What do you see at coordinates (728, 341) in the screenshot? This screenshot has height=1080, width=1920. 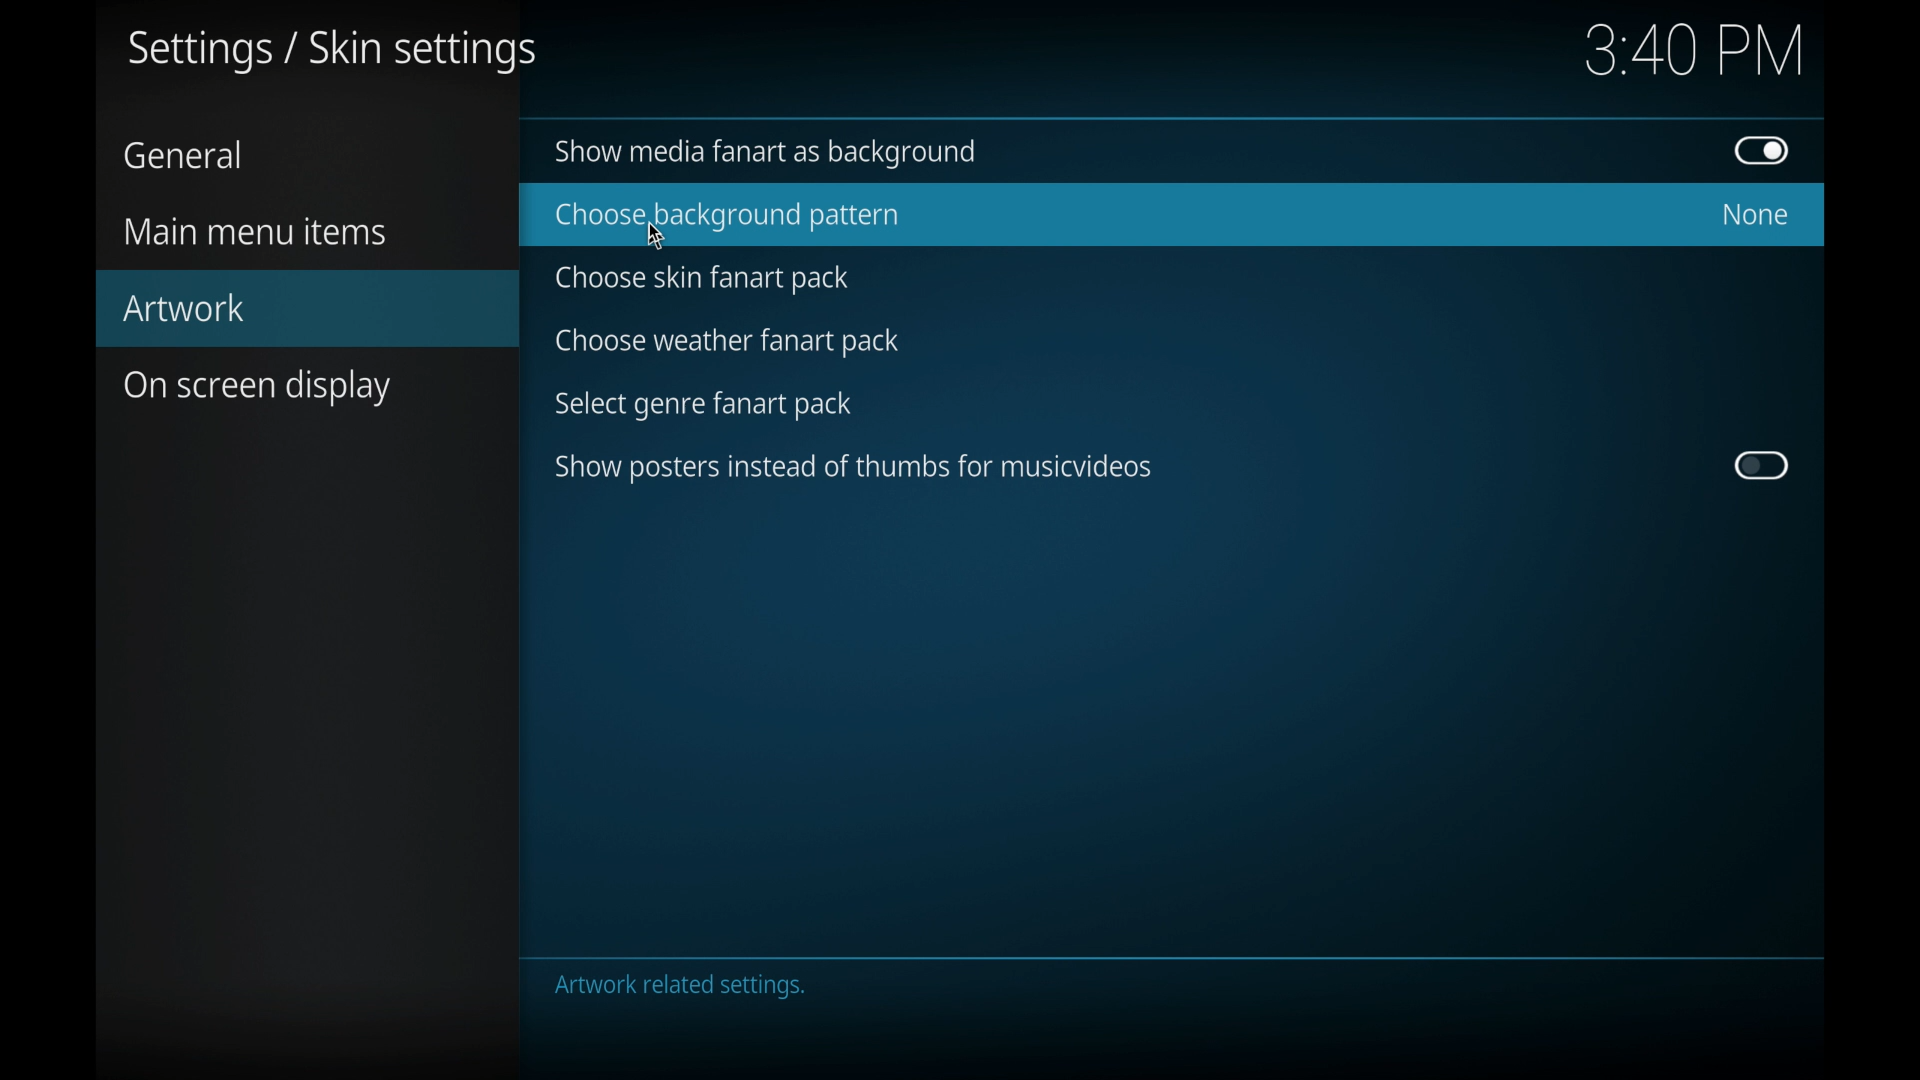 I see `choose weather fan art pack` at bounding box center [728, 341].